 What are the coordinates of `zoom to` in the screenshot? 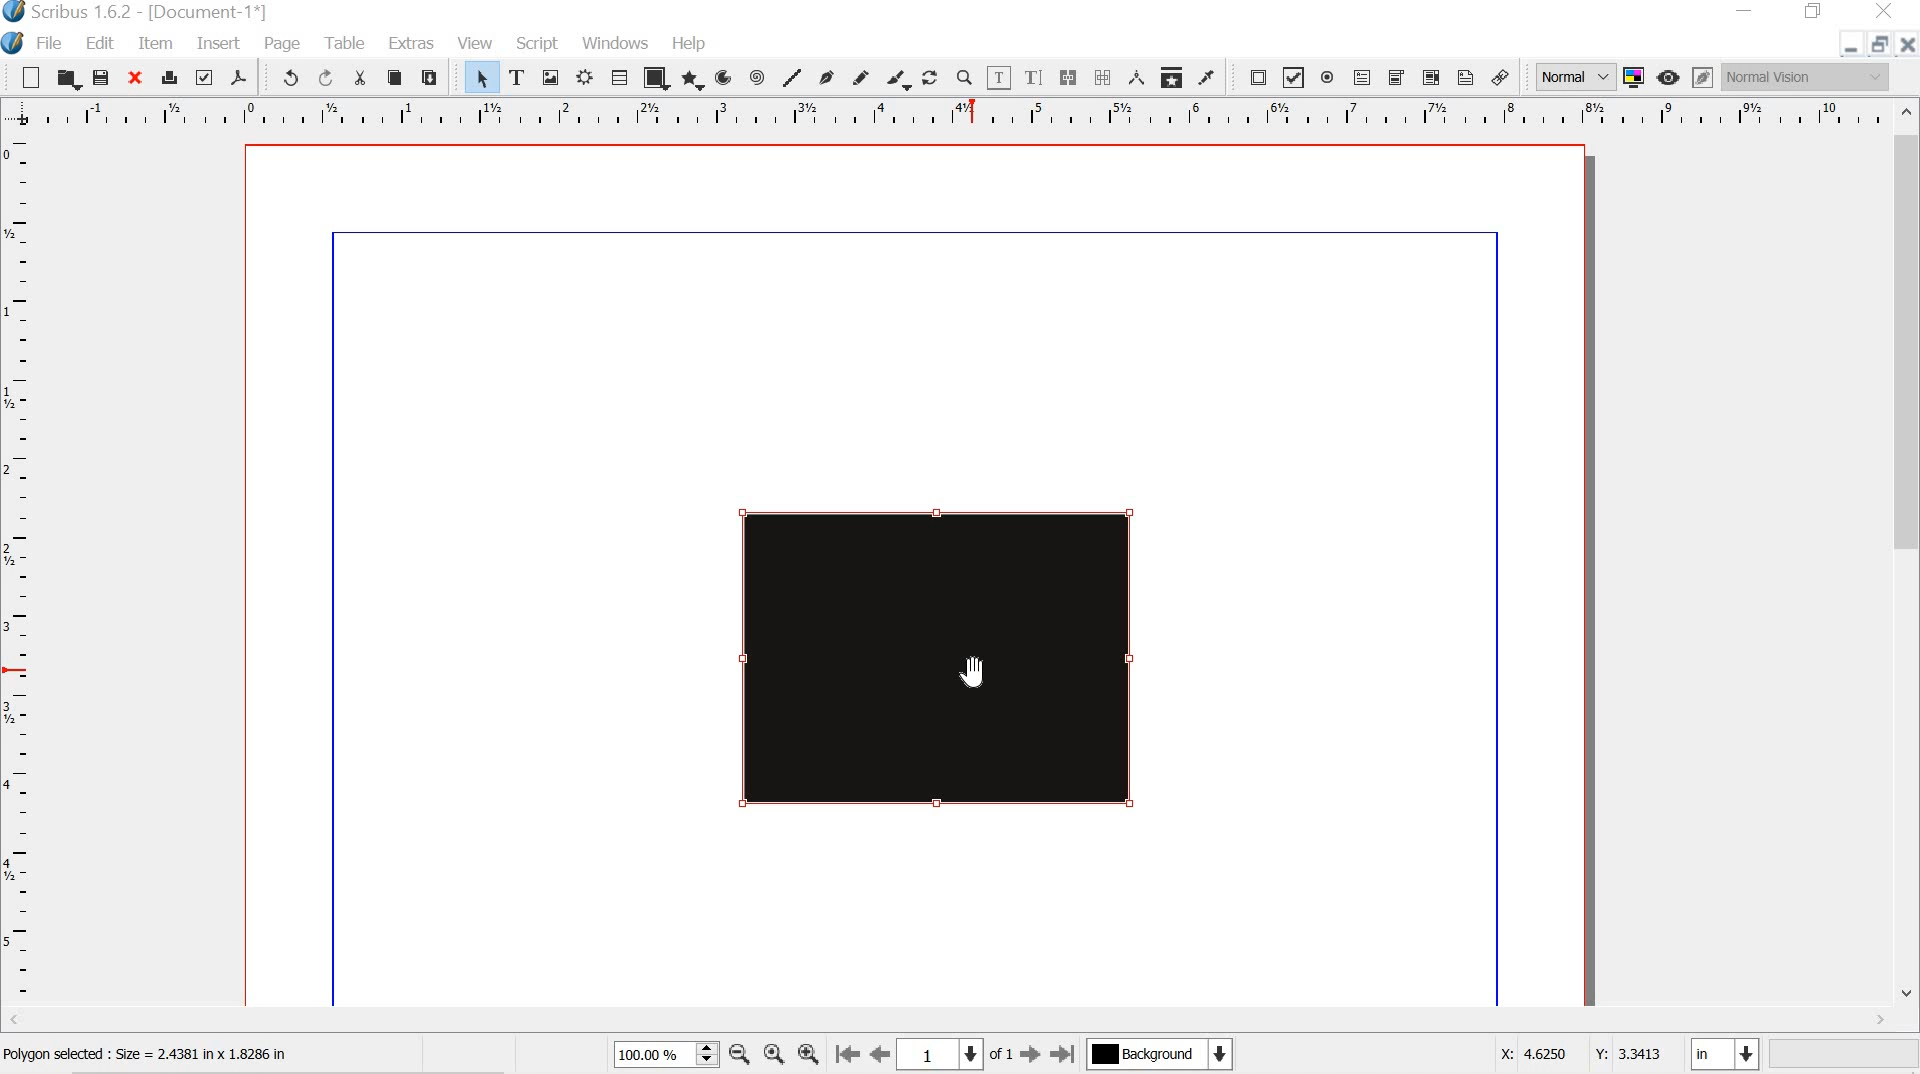 It's located at (772, 1054).